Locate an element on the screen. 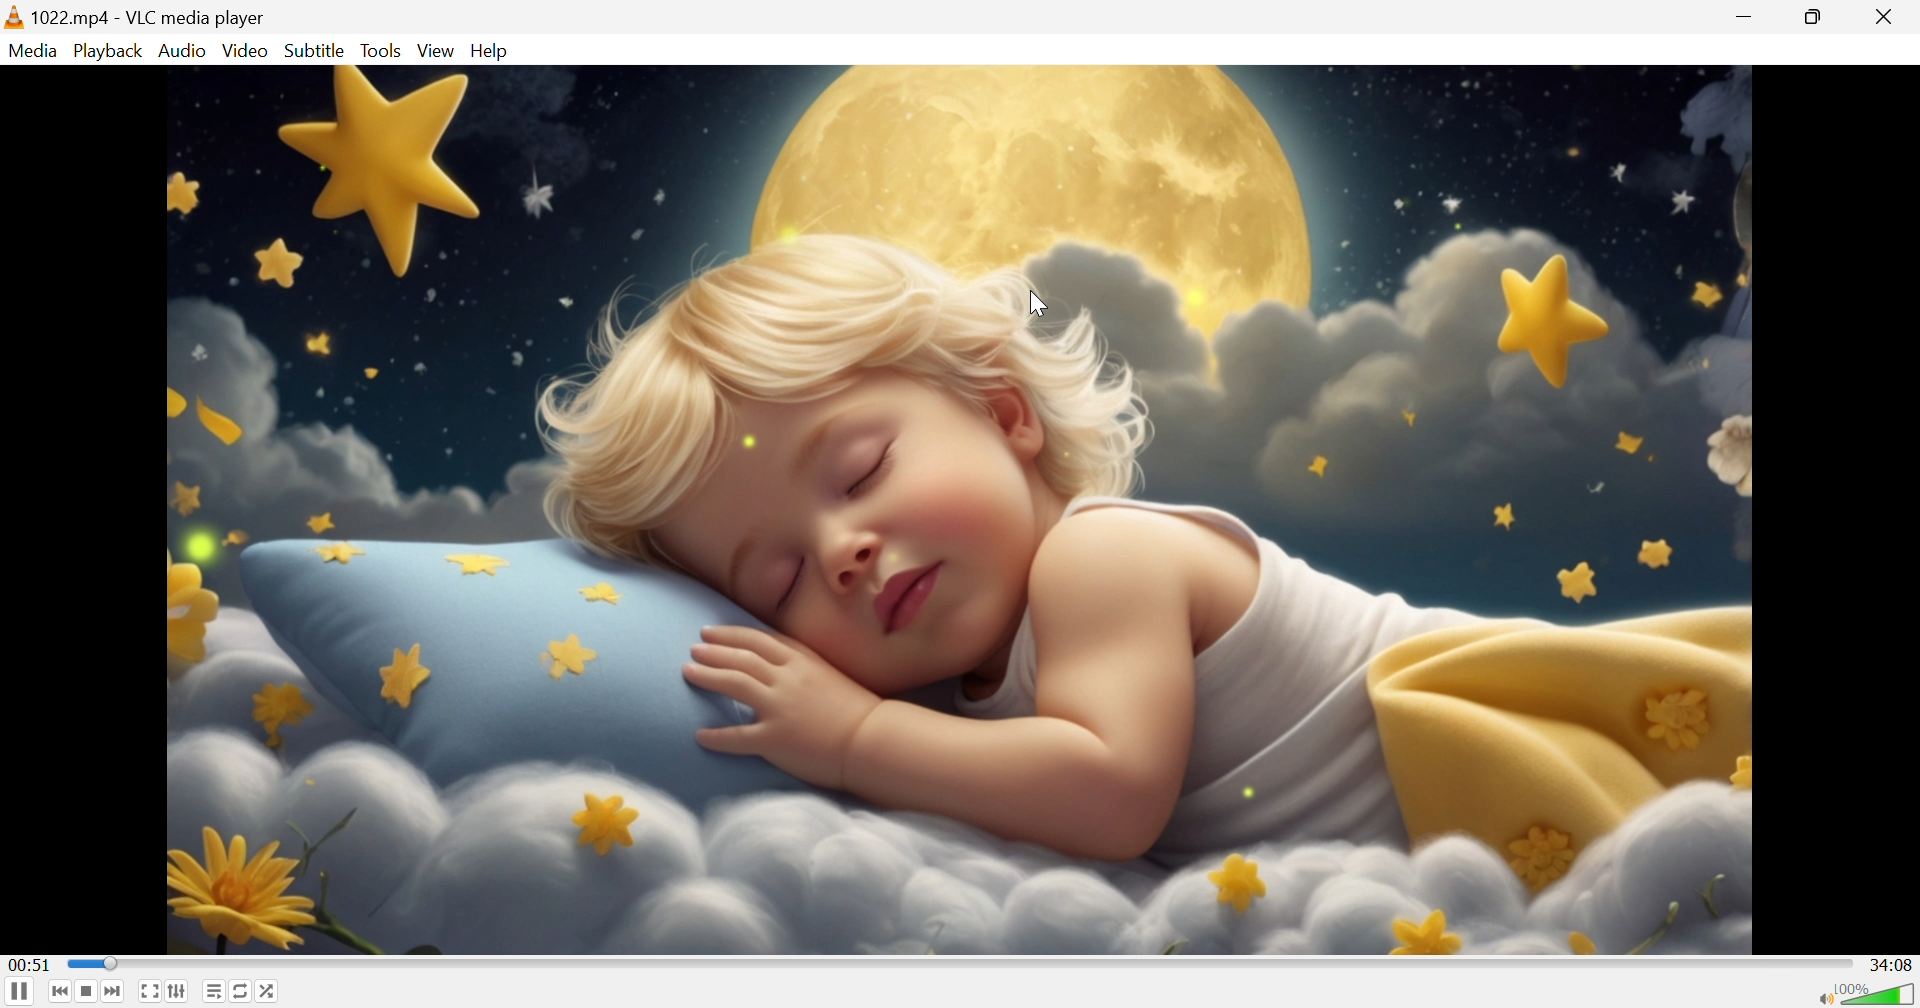  Show extended settings is located at coordinates (181, 994).